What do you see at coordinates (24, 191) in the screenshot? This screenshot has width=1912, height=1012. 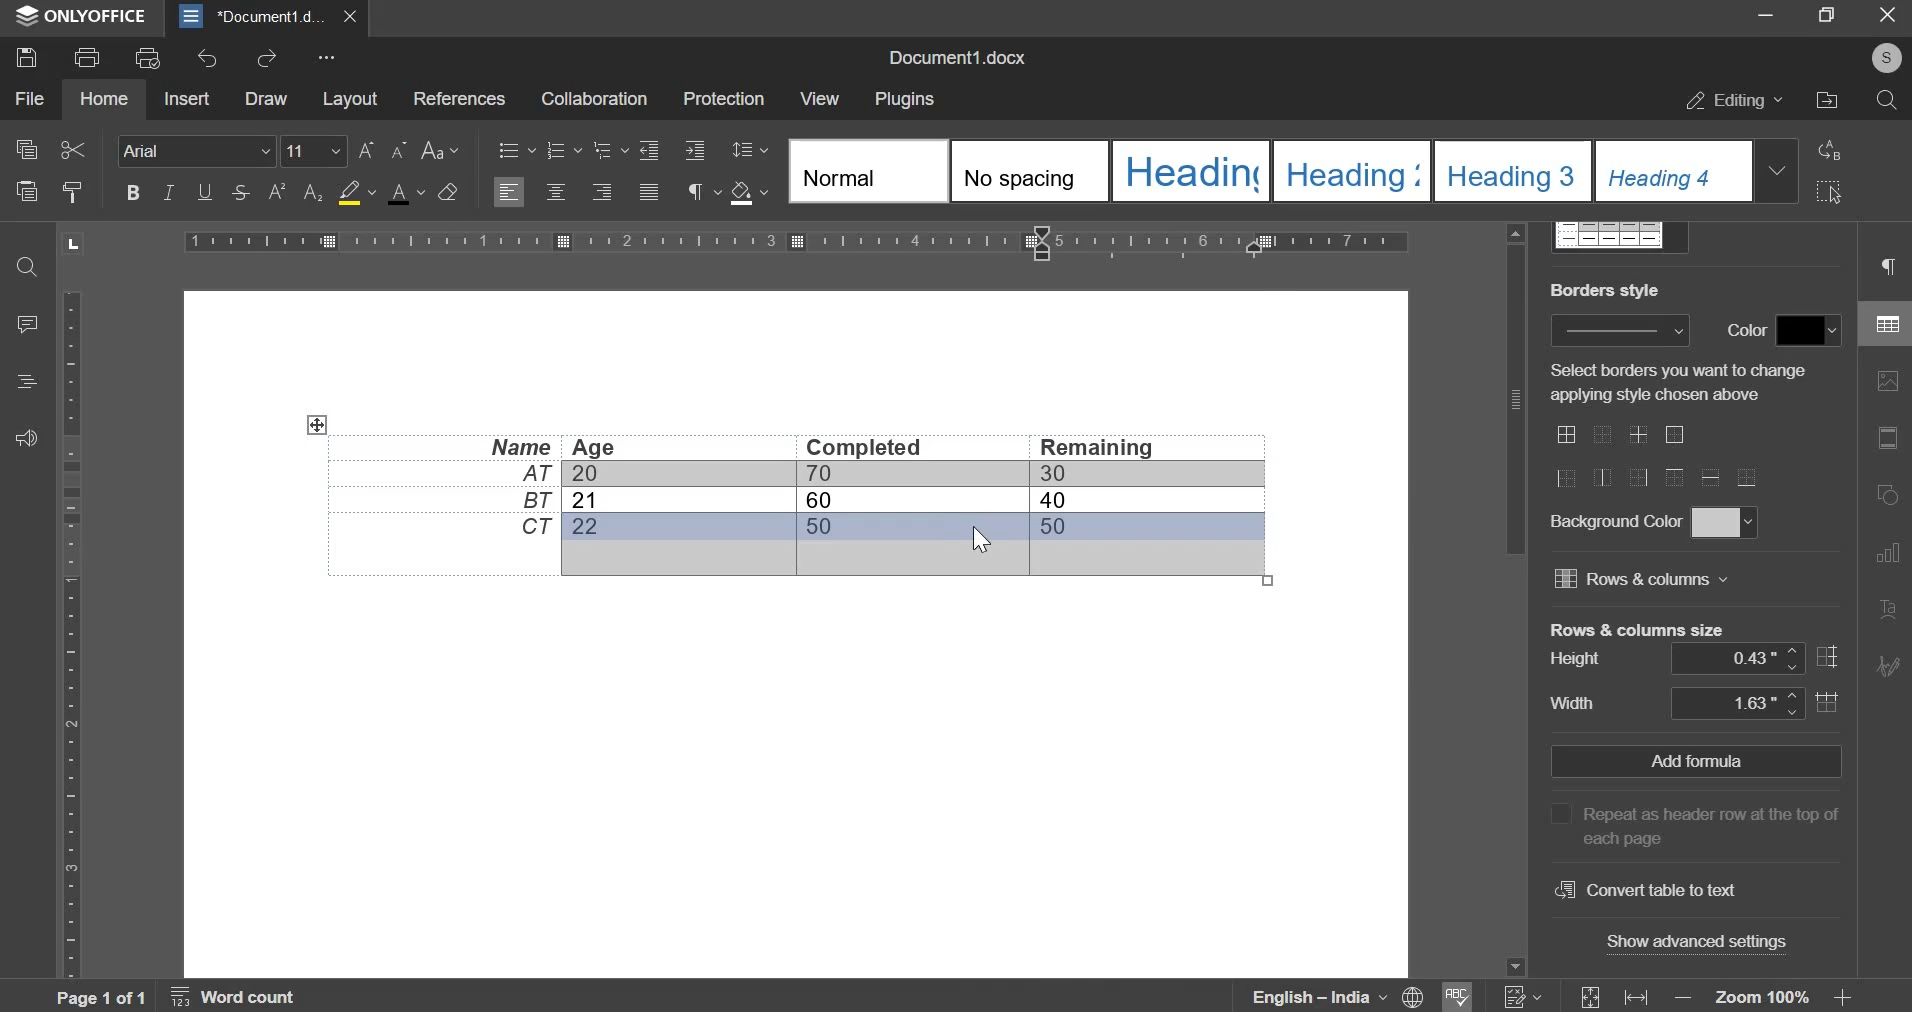 I see `paste` at bounding box center [24, 191].